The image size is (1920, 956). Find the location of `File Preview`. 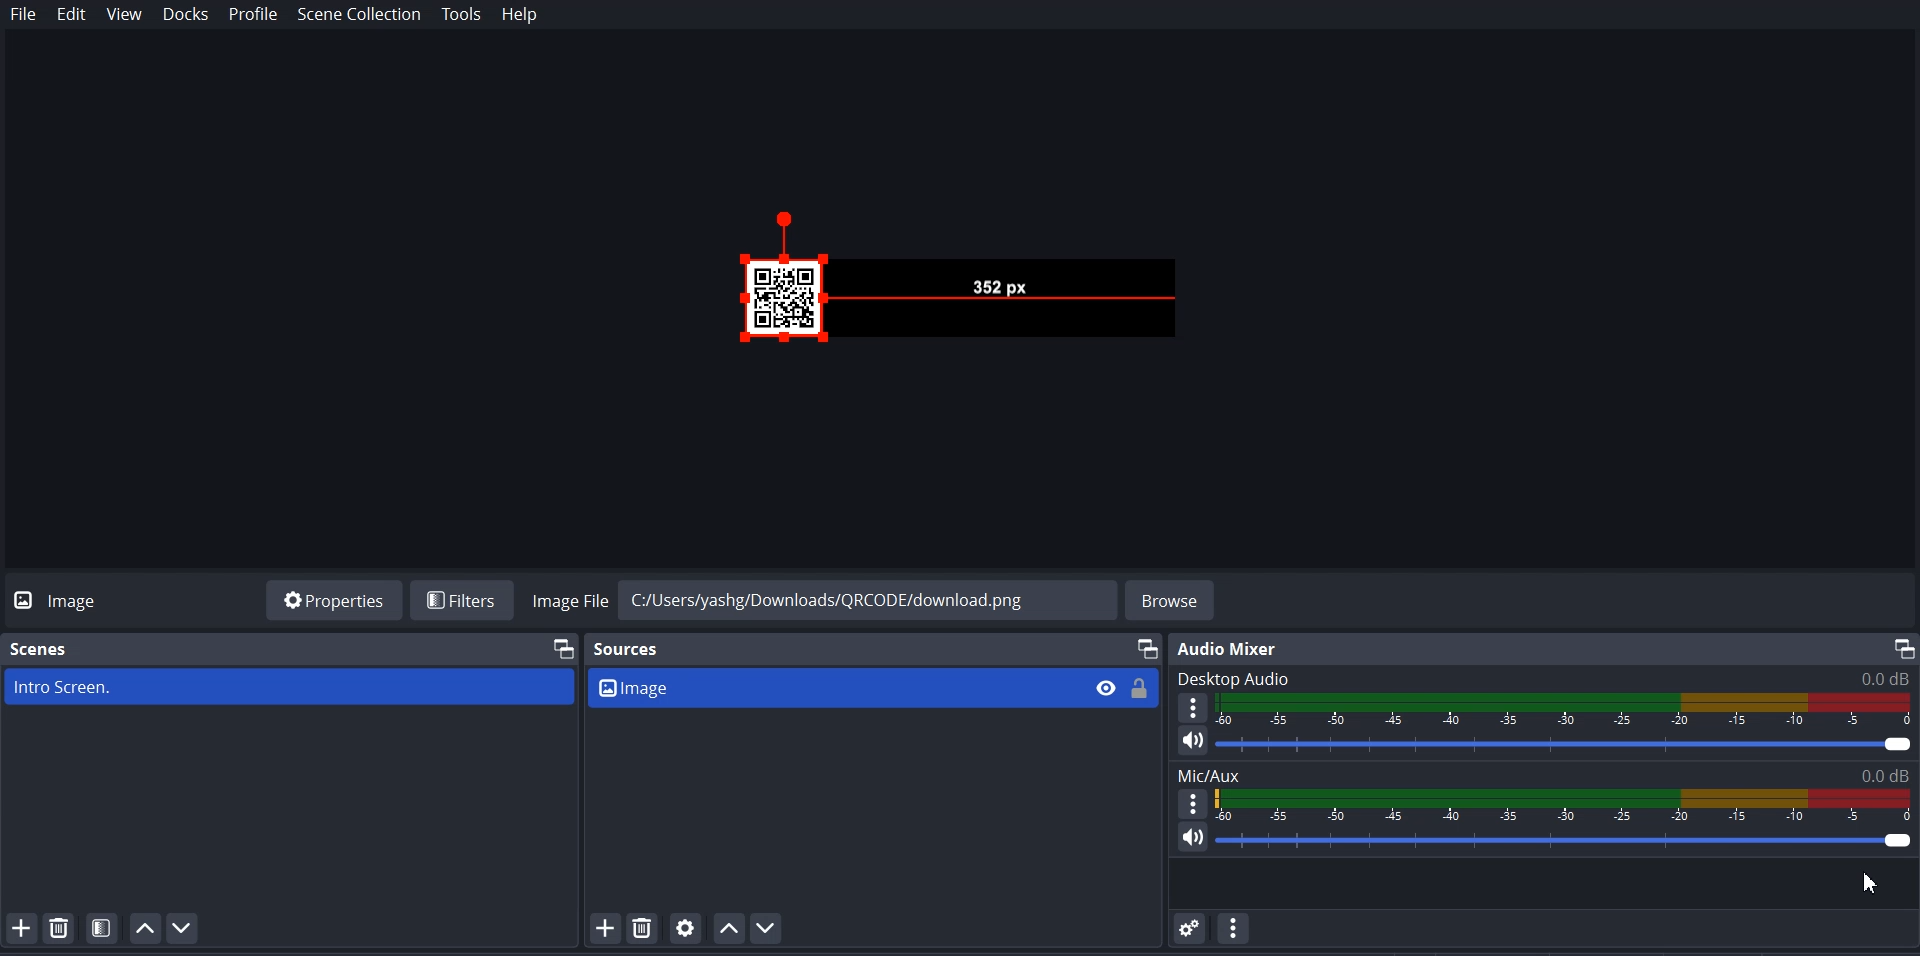

File Preview is located at coordinates (1000, 286).